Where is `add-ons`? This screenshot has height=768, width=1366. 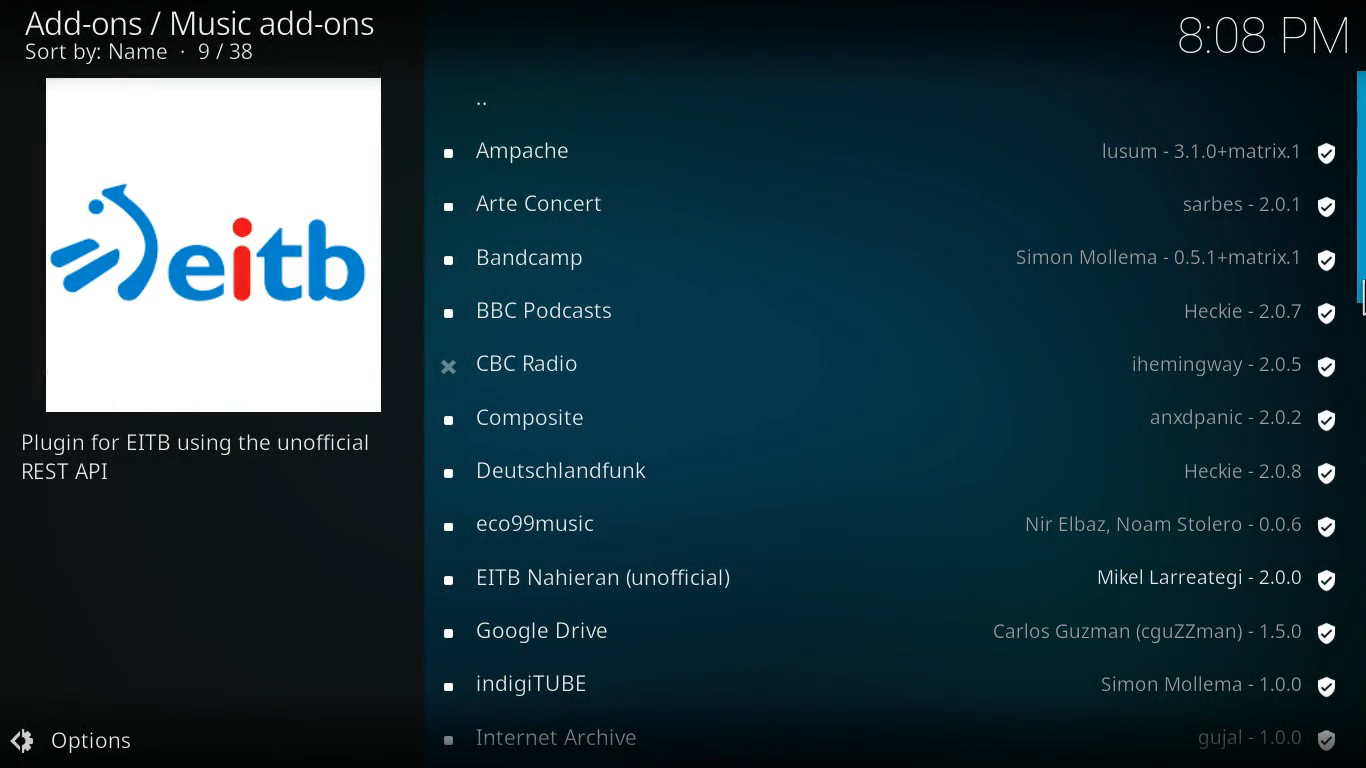
add-ons is located at coordinates (535, 523).